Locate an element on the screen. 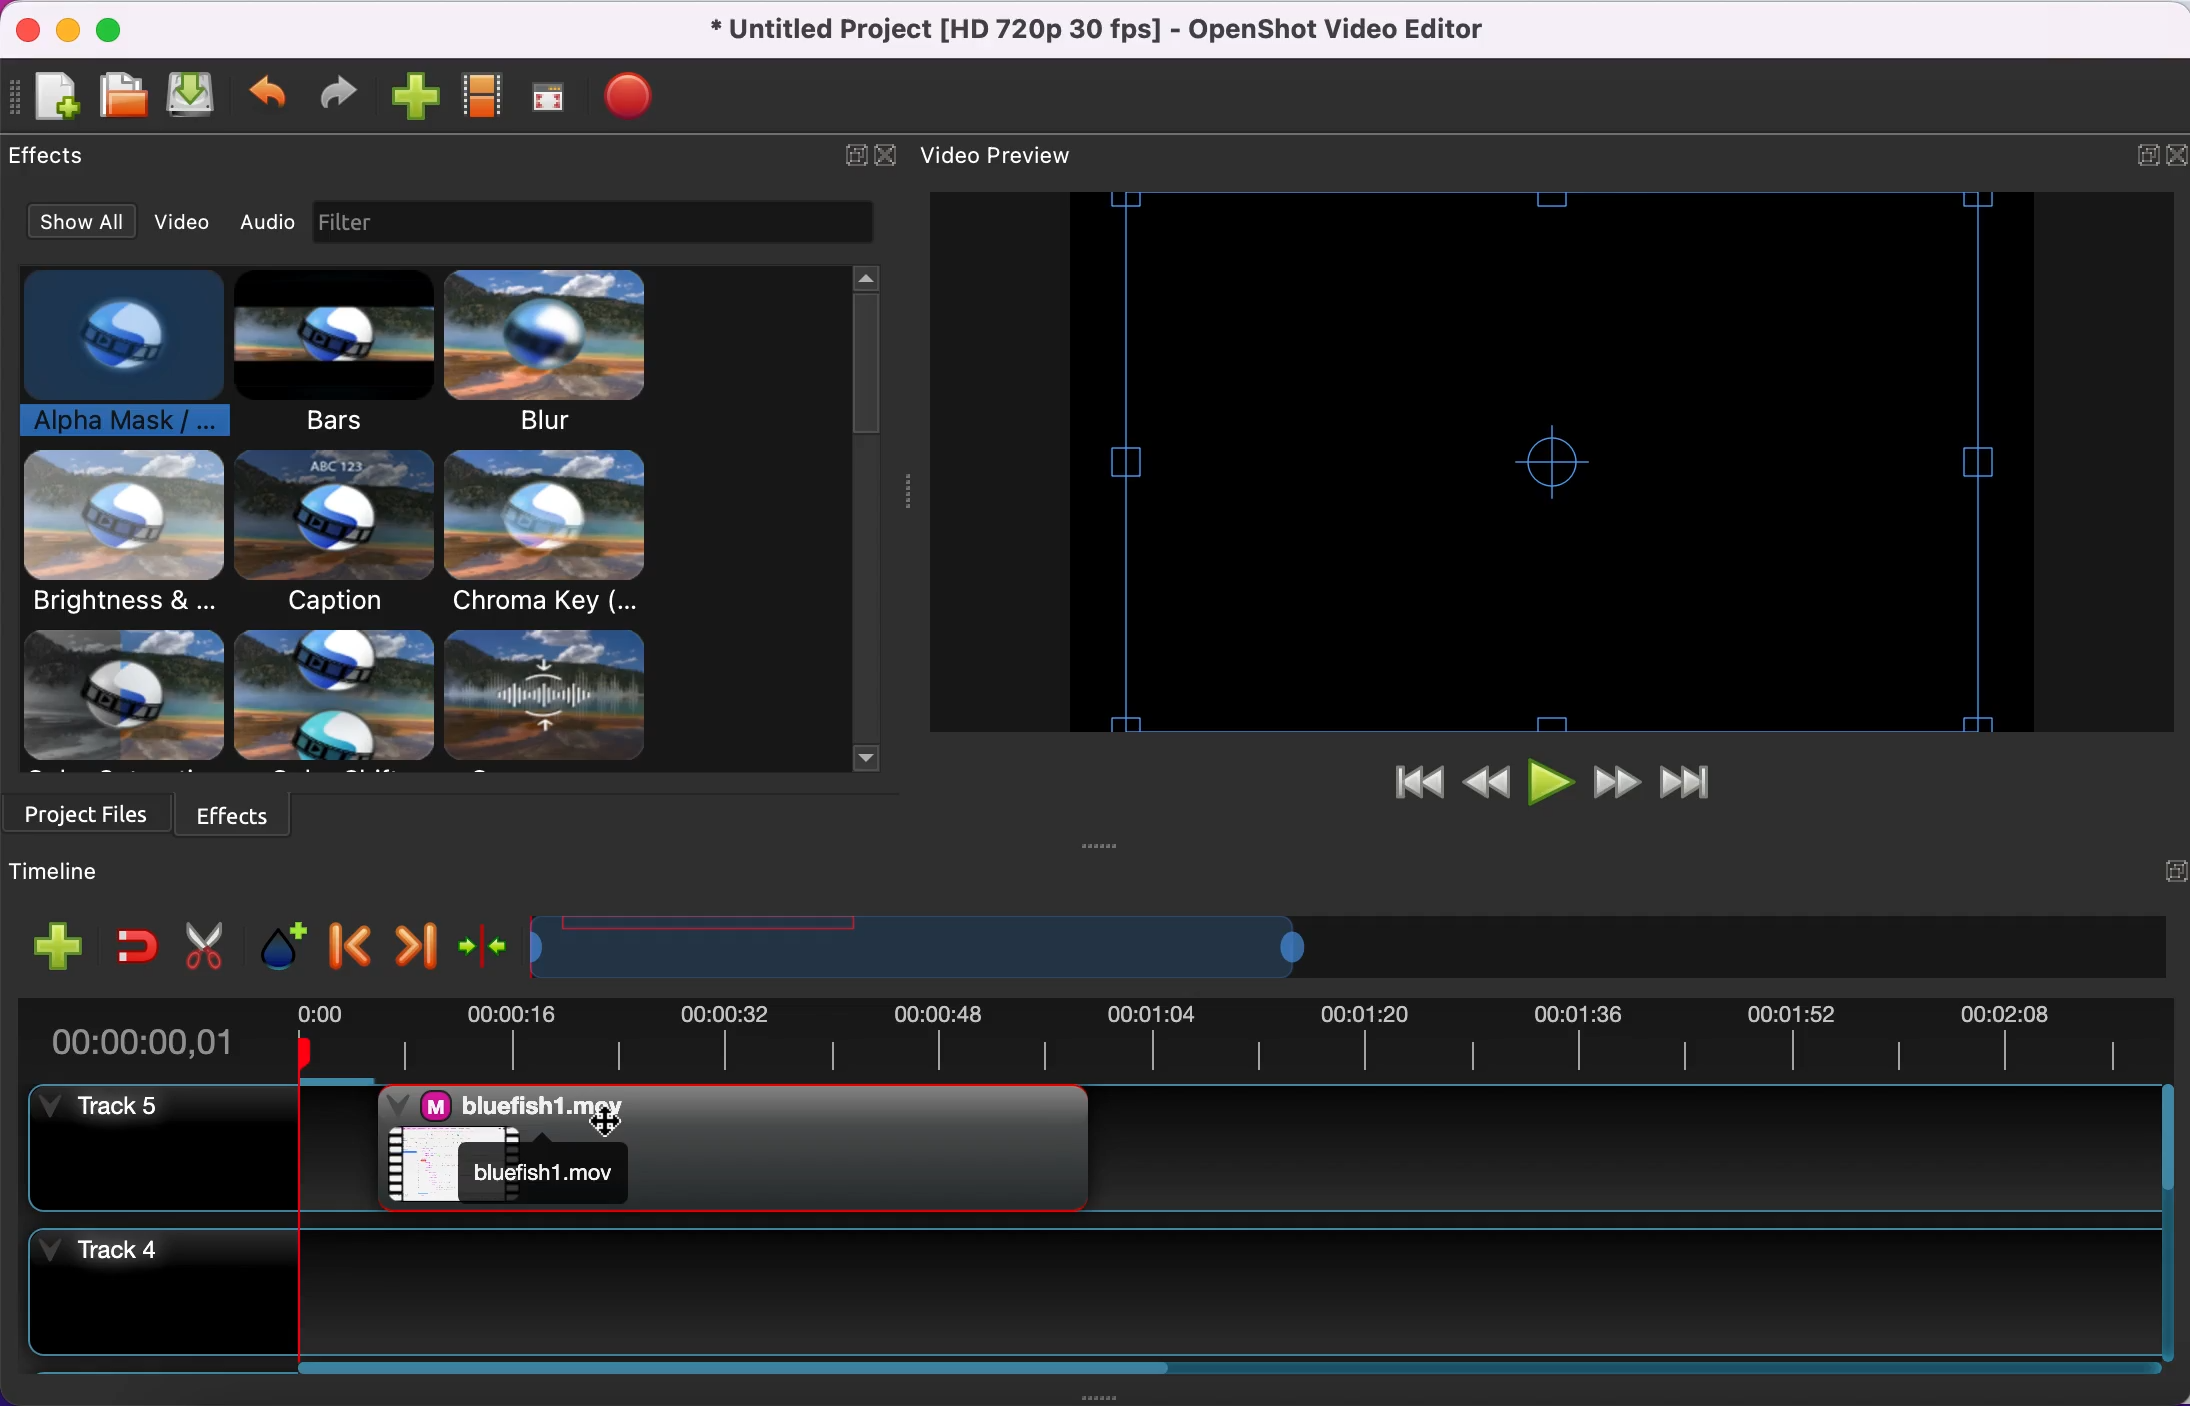  jump to end is located at coordinates (1696, 780).